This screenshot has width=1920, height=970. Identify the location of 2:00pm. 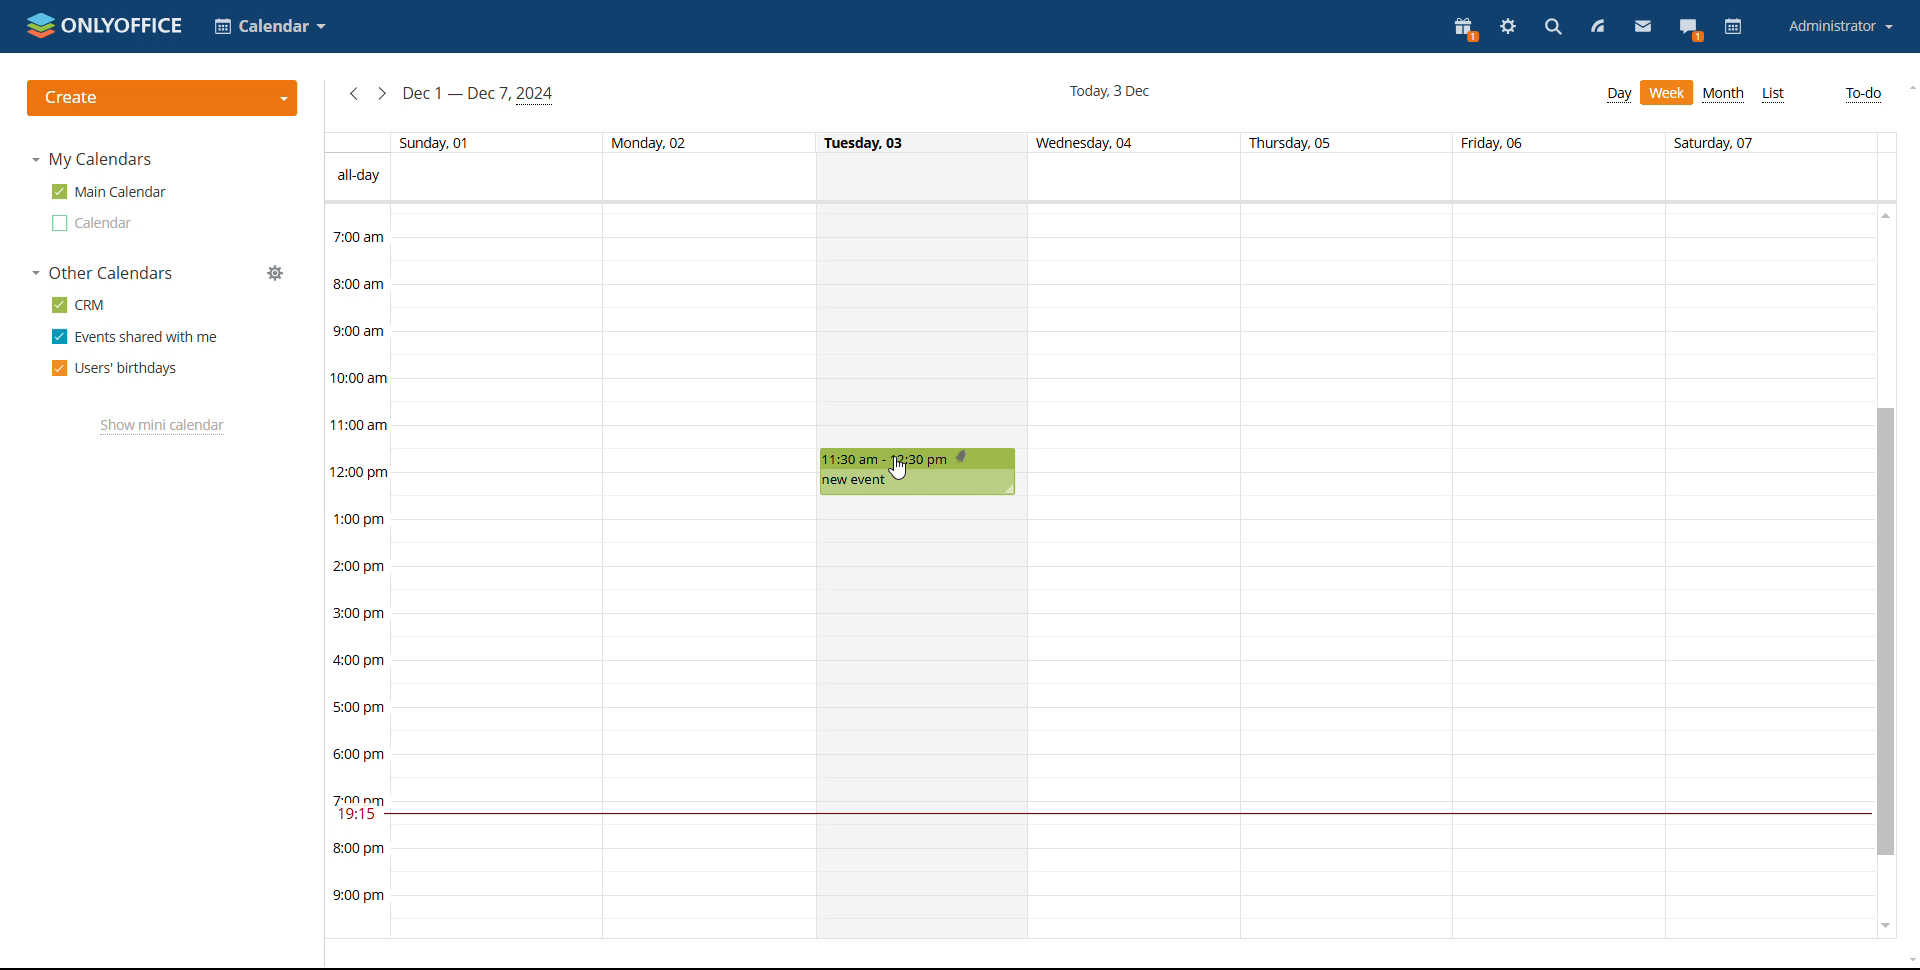
(360, 568).